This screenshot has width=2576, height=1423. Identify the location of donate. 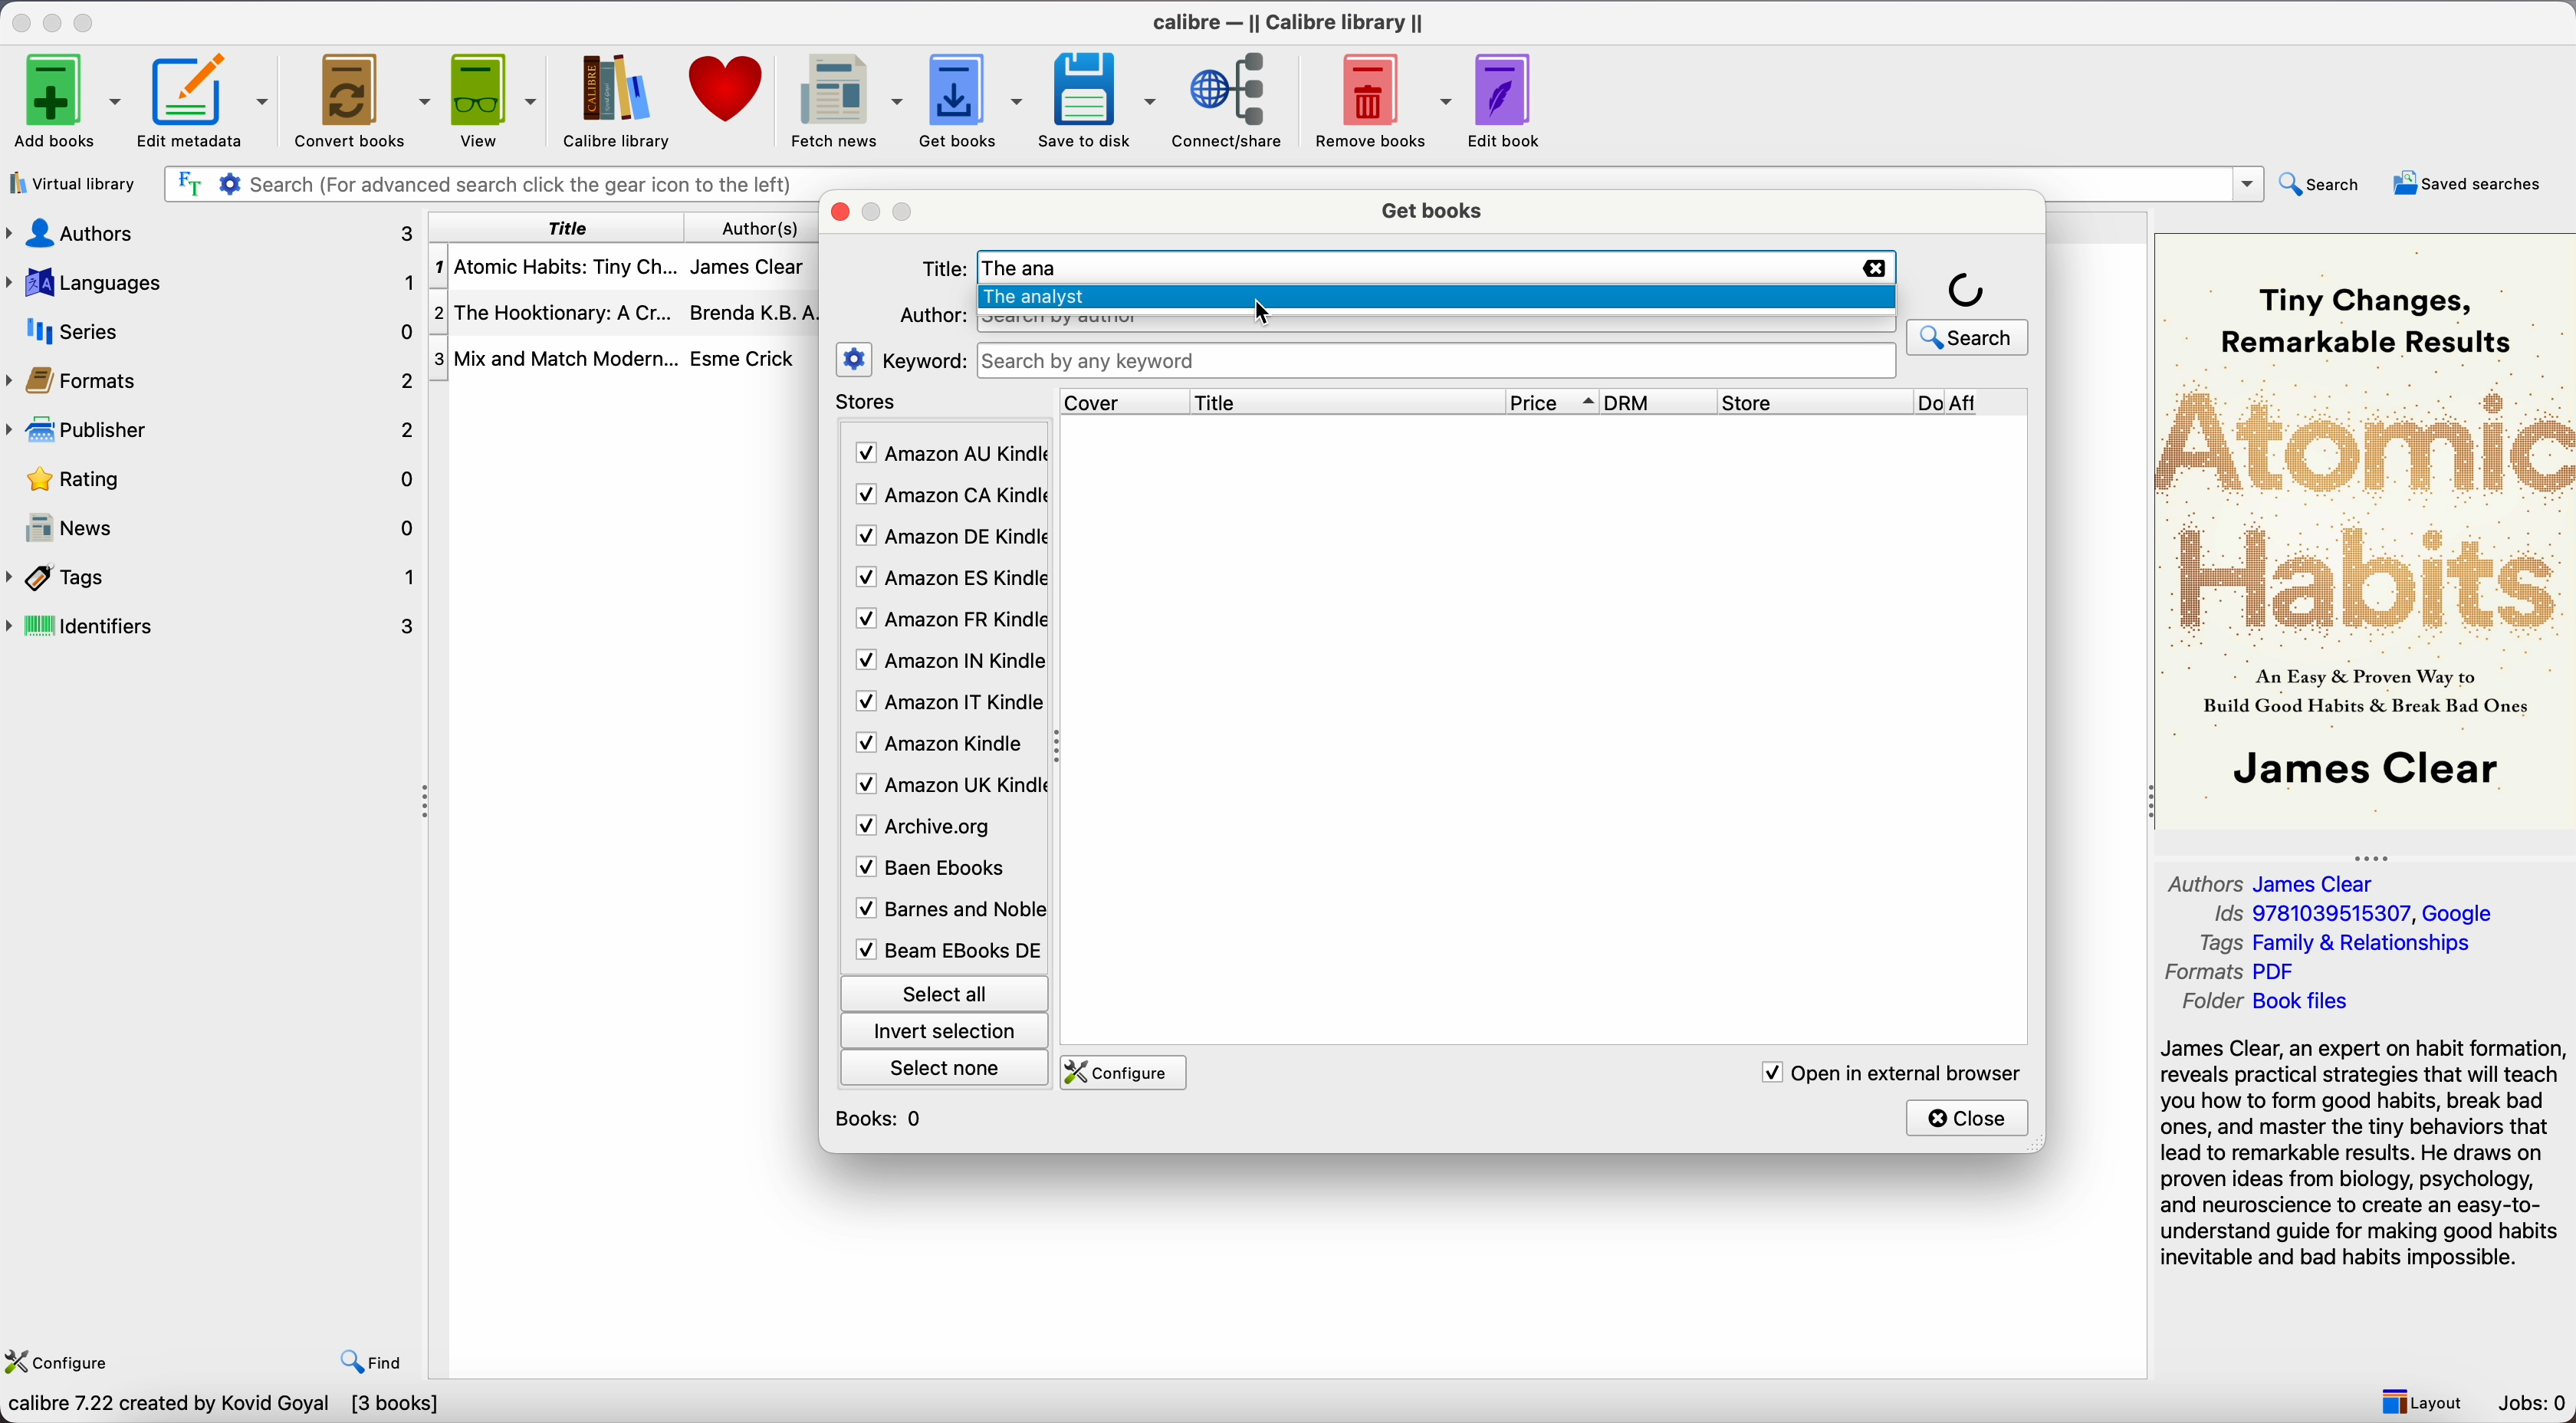
(724, 93).